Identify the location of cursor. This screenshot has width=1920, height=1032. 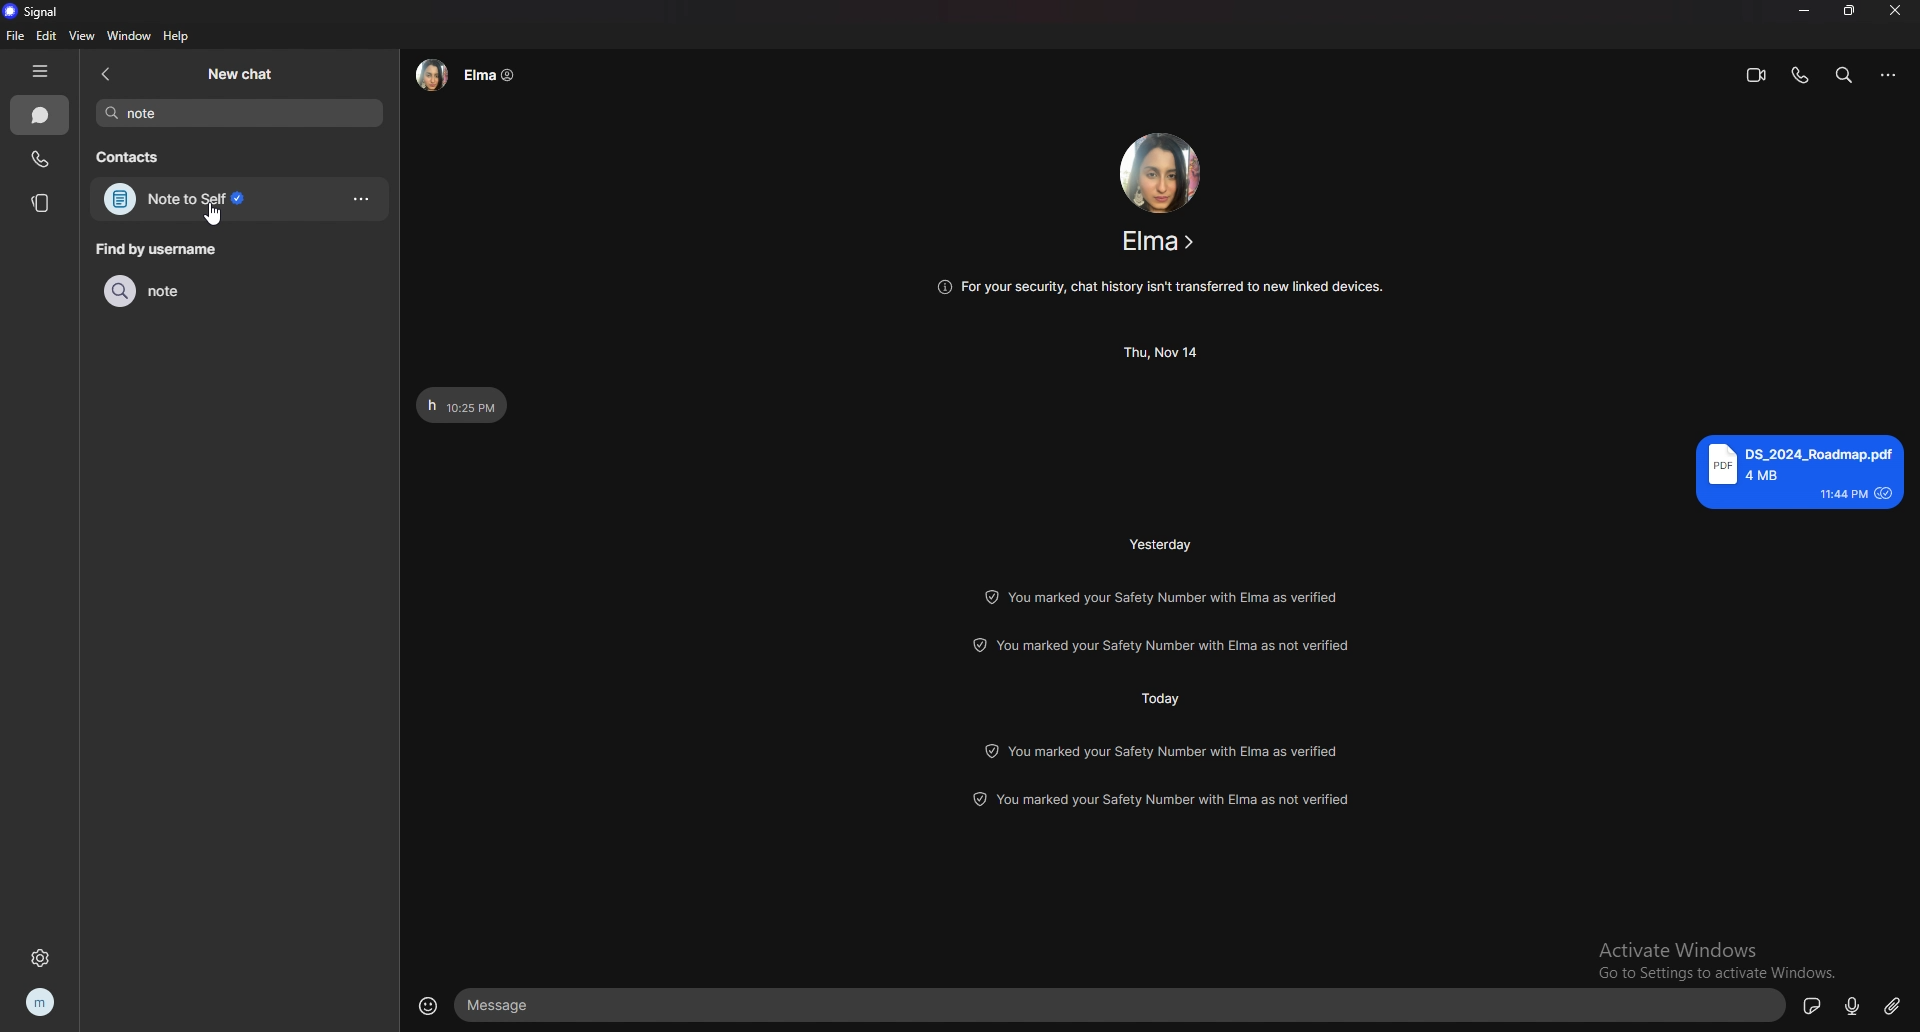
(213, 215).